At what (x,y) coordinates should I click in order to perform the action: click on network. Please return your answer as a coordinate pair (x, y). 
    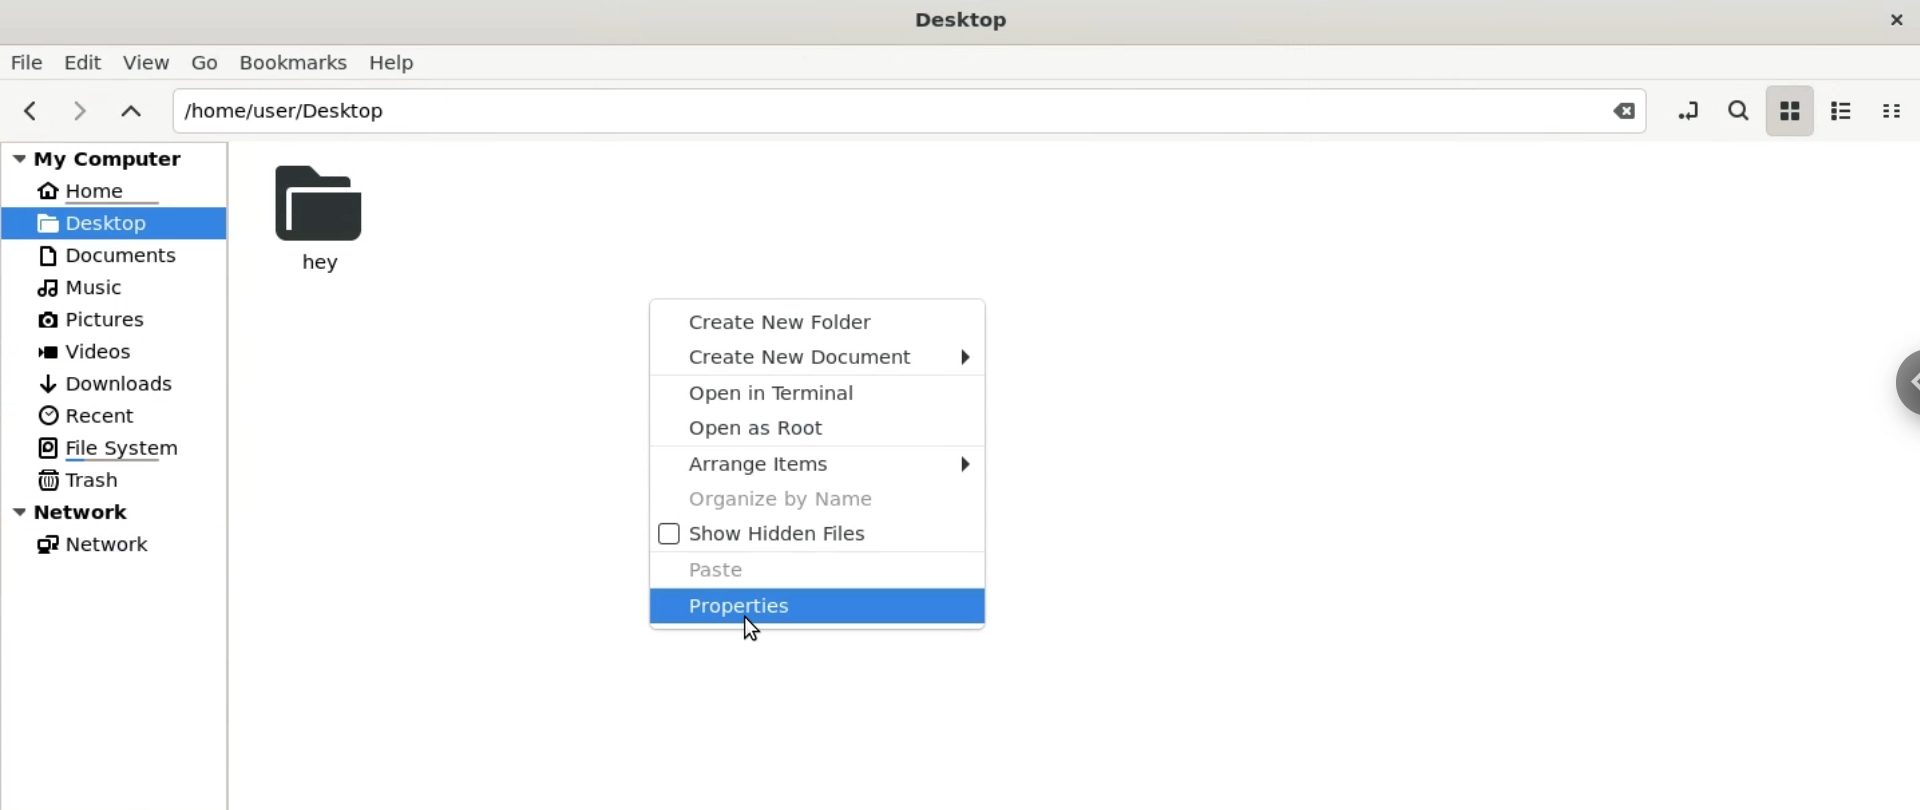
    Looking at the image, I should click on (118, 511).